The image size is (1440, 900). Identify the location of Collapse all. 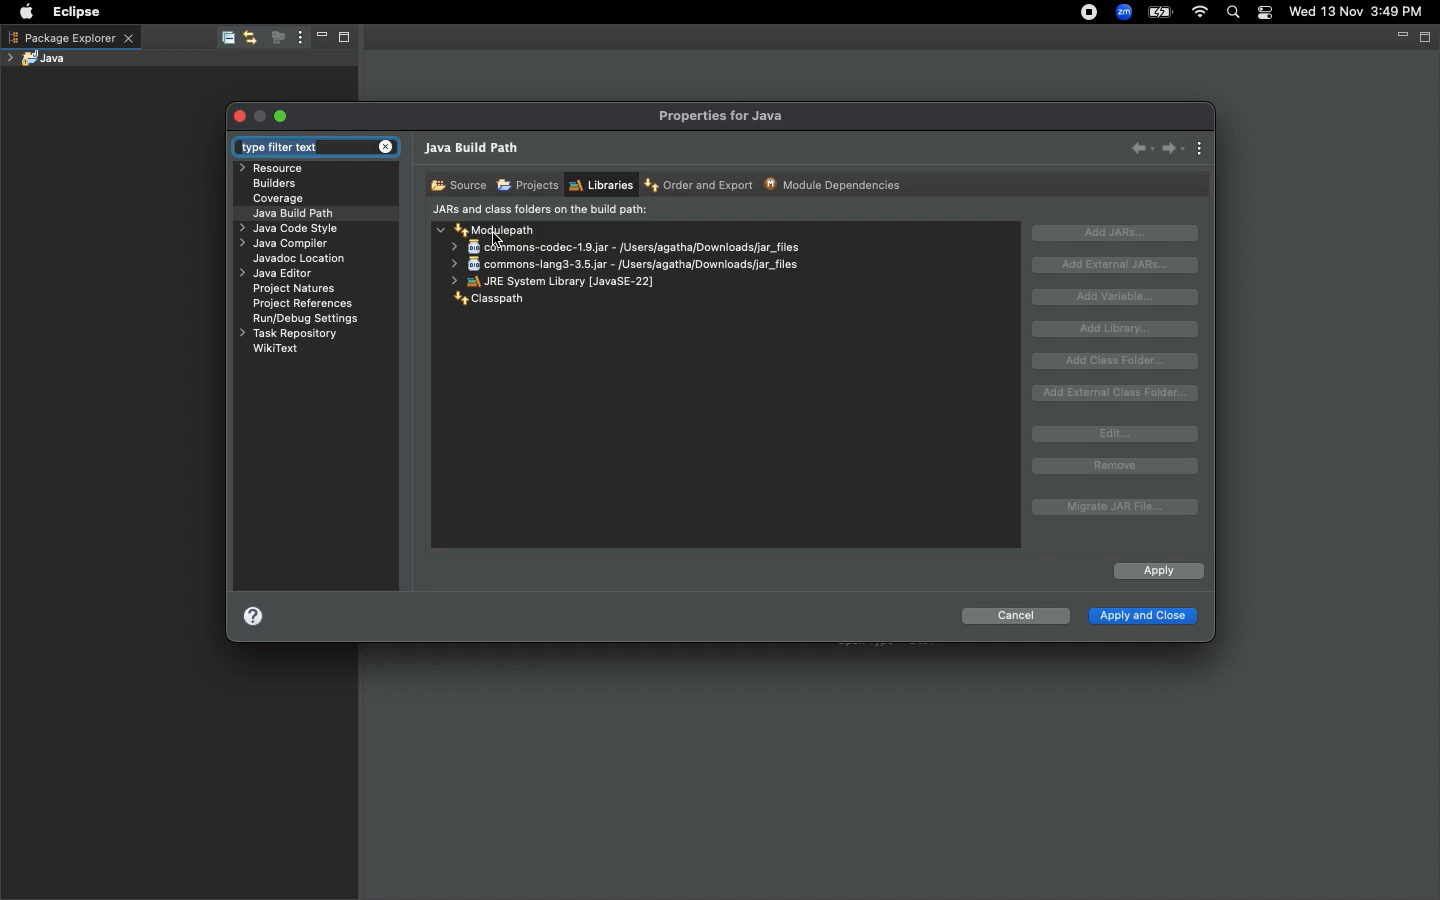
(226, 39).